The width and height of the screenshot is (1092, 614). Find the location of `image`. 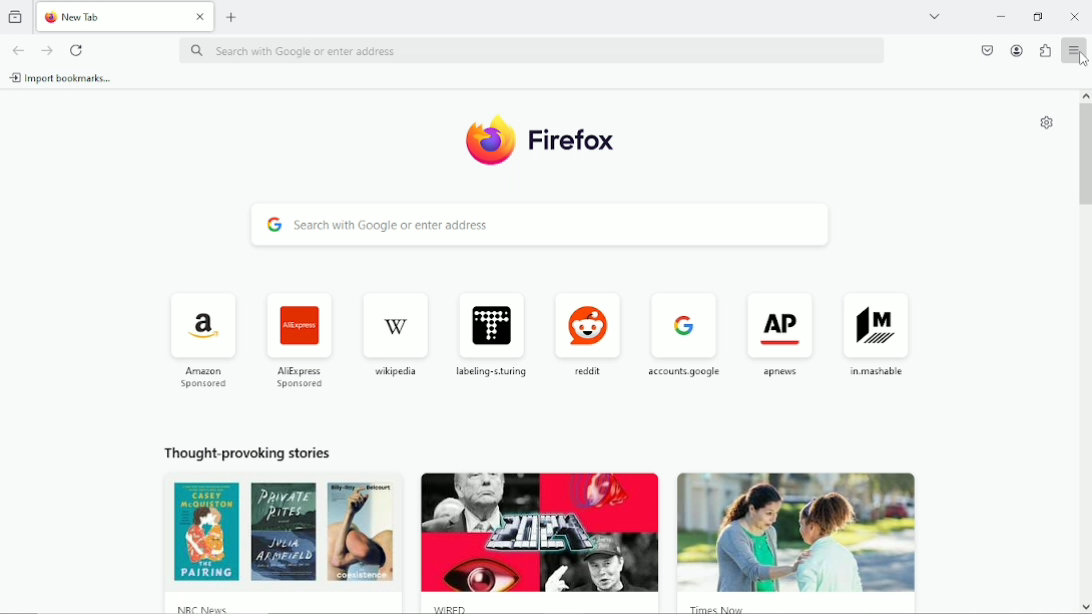

image is located at coordinates (791, 525).